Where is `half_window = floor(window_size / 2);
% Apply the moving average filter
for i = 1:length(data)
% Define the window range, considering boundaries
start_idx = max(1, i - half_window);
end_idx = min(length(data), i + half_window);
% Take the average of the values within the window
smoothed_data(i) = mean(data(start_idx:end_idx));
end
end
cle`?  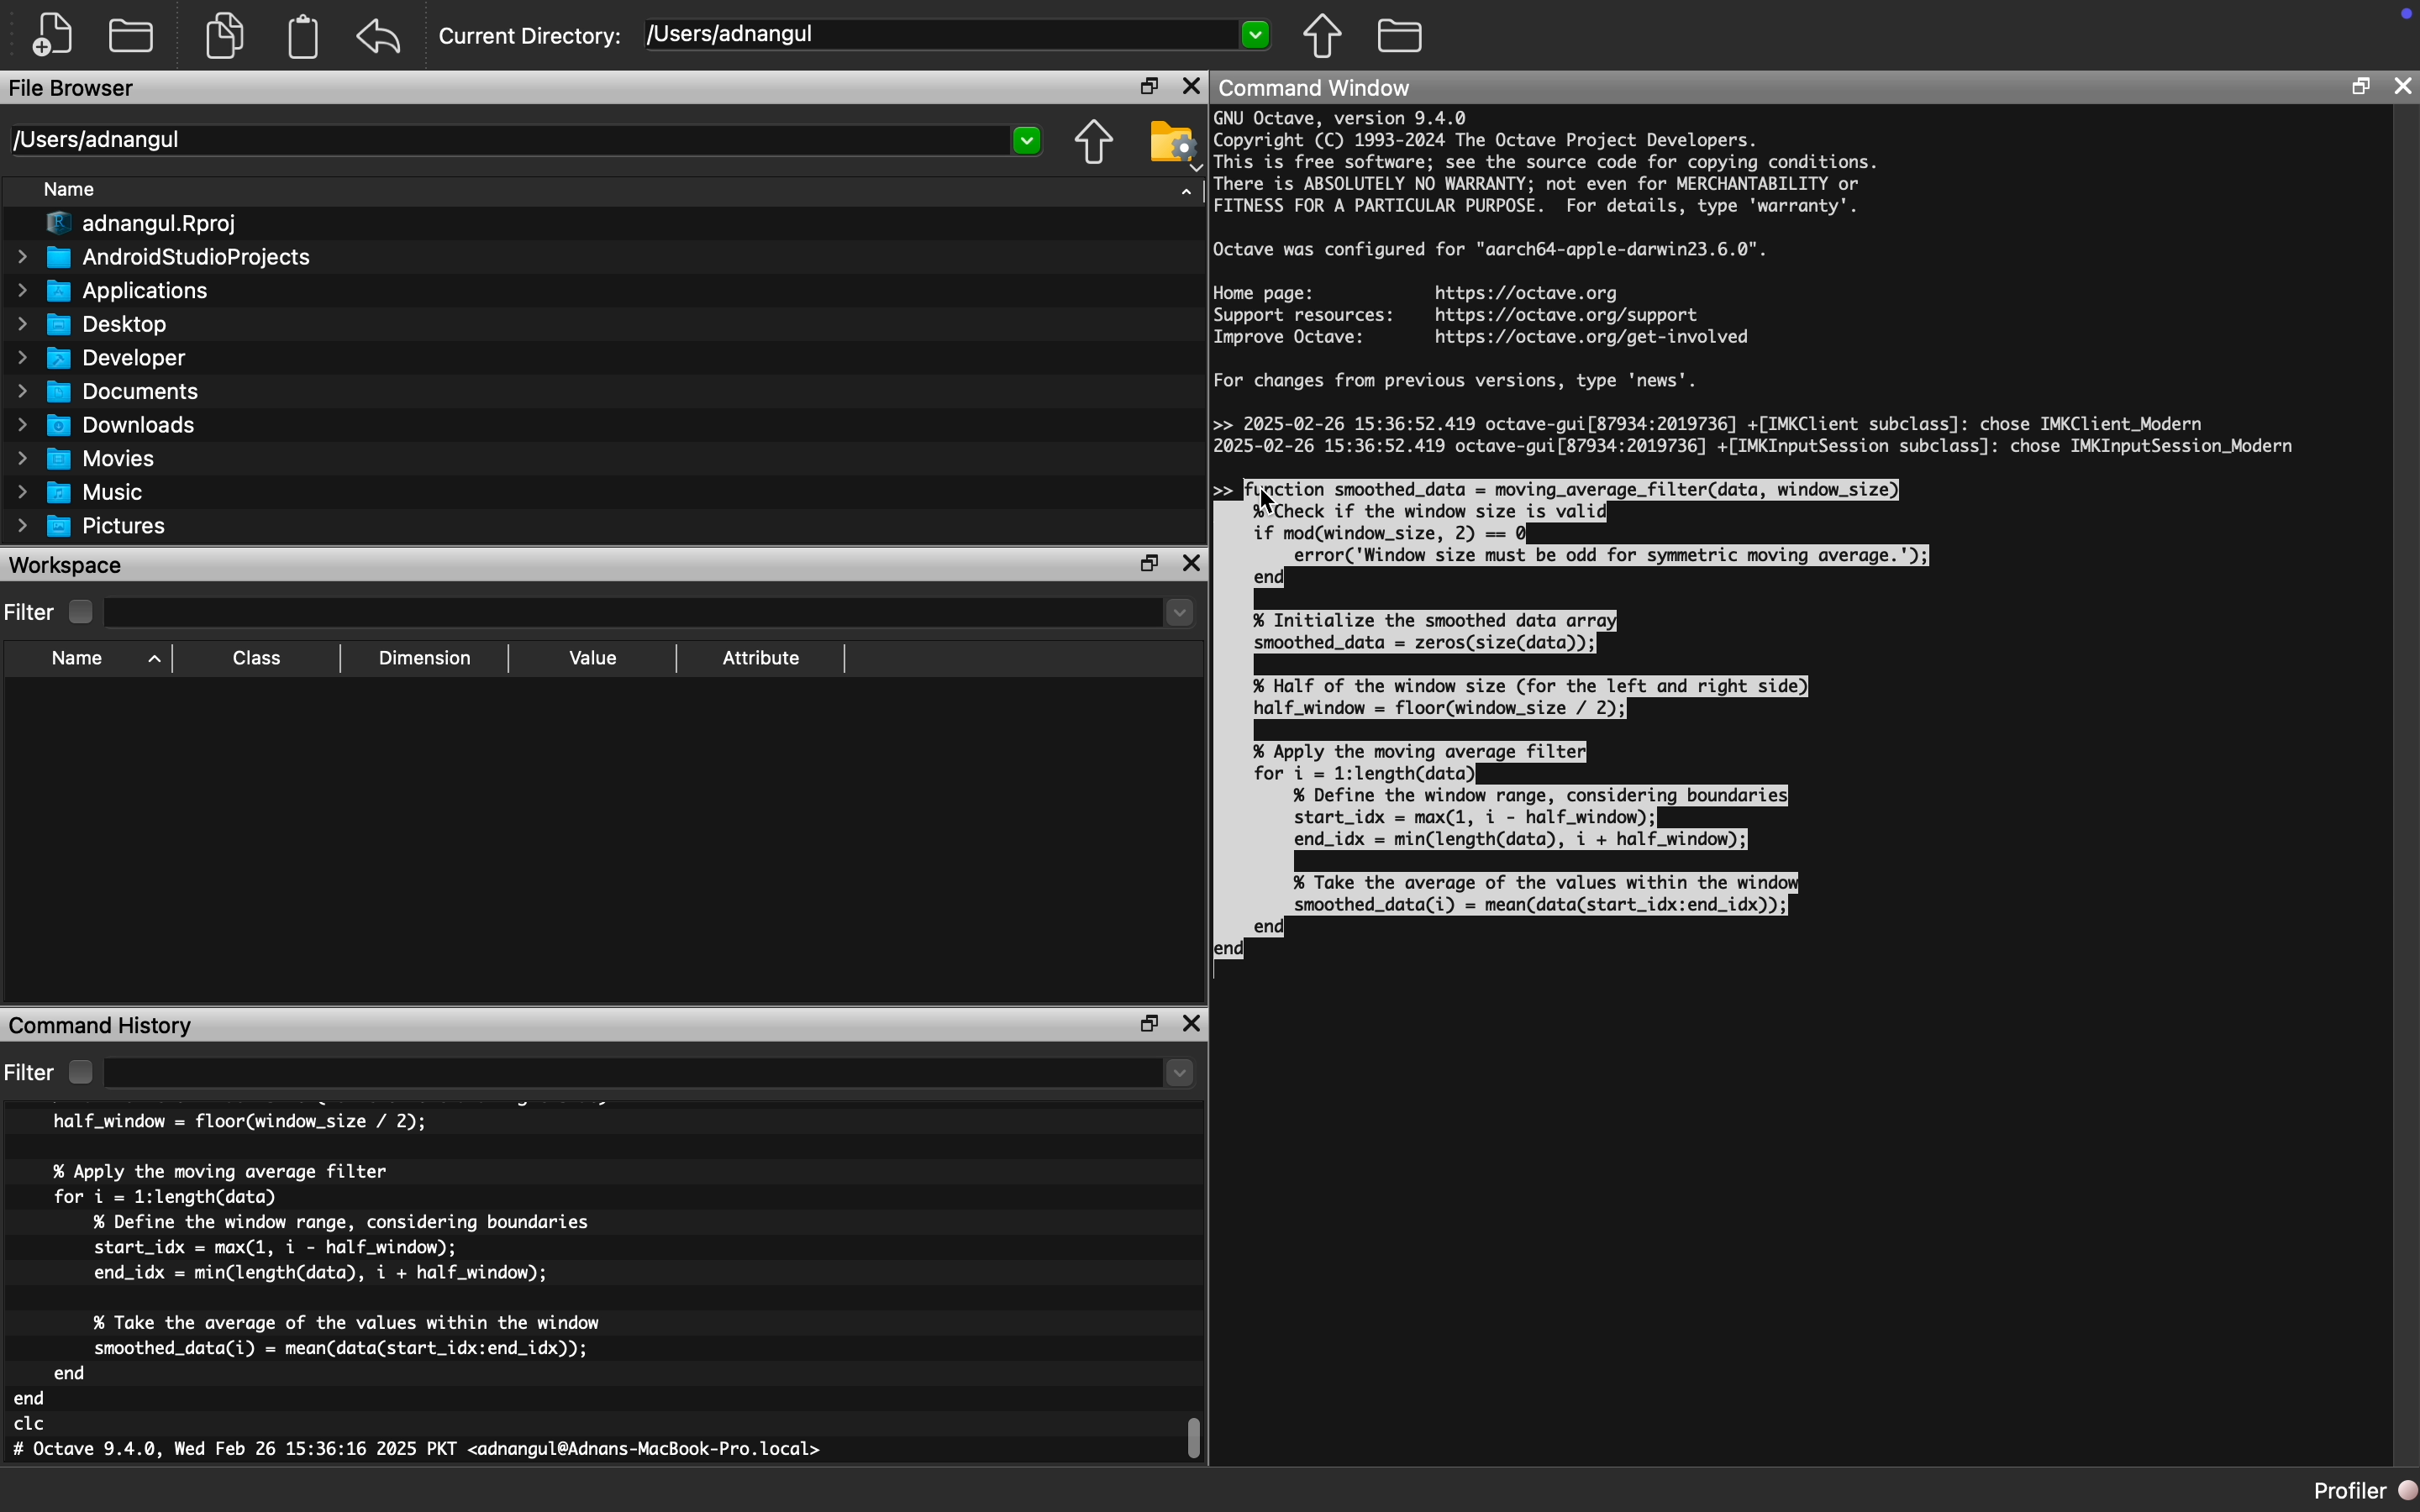
half_window = floor(window_size / 2);
% Apply the moving average filter
for i = 1:length(data)
% Define the window range, considering boundaries
start_idx = max(1, i - half_window);
end_idx = min(length(data), i + half_window);
% Take the average of the values within the window
smoothed_data(i) = mean(data(start_idx:end_idx));
end
end
cle is located at coordinates (316, 1273).